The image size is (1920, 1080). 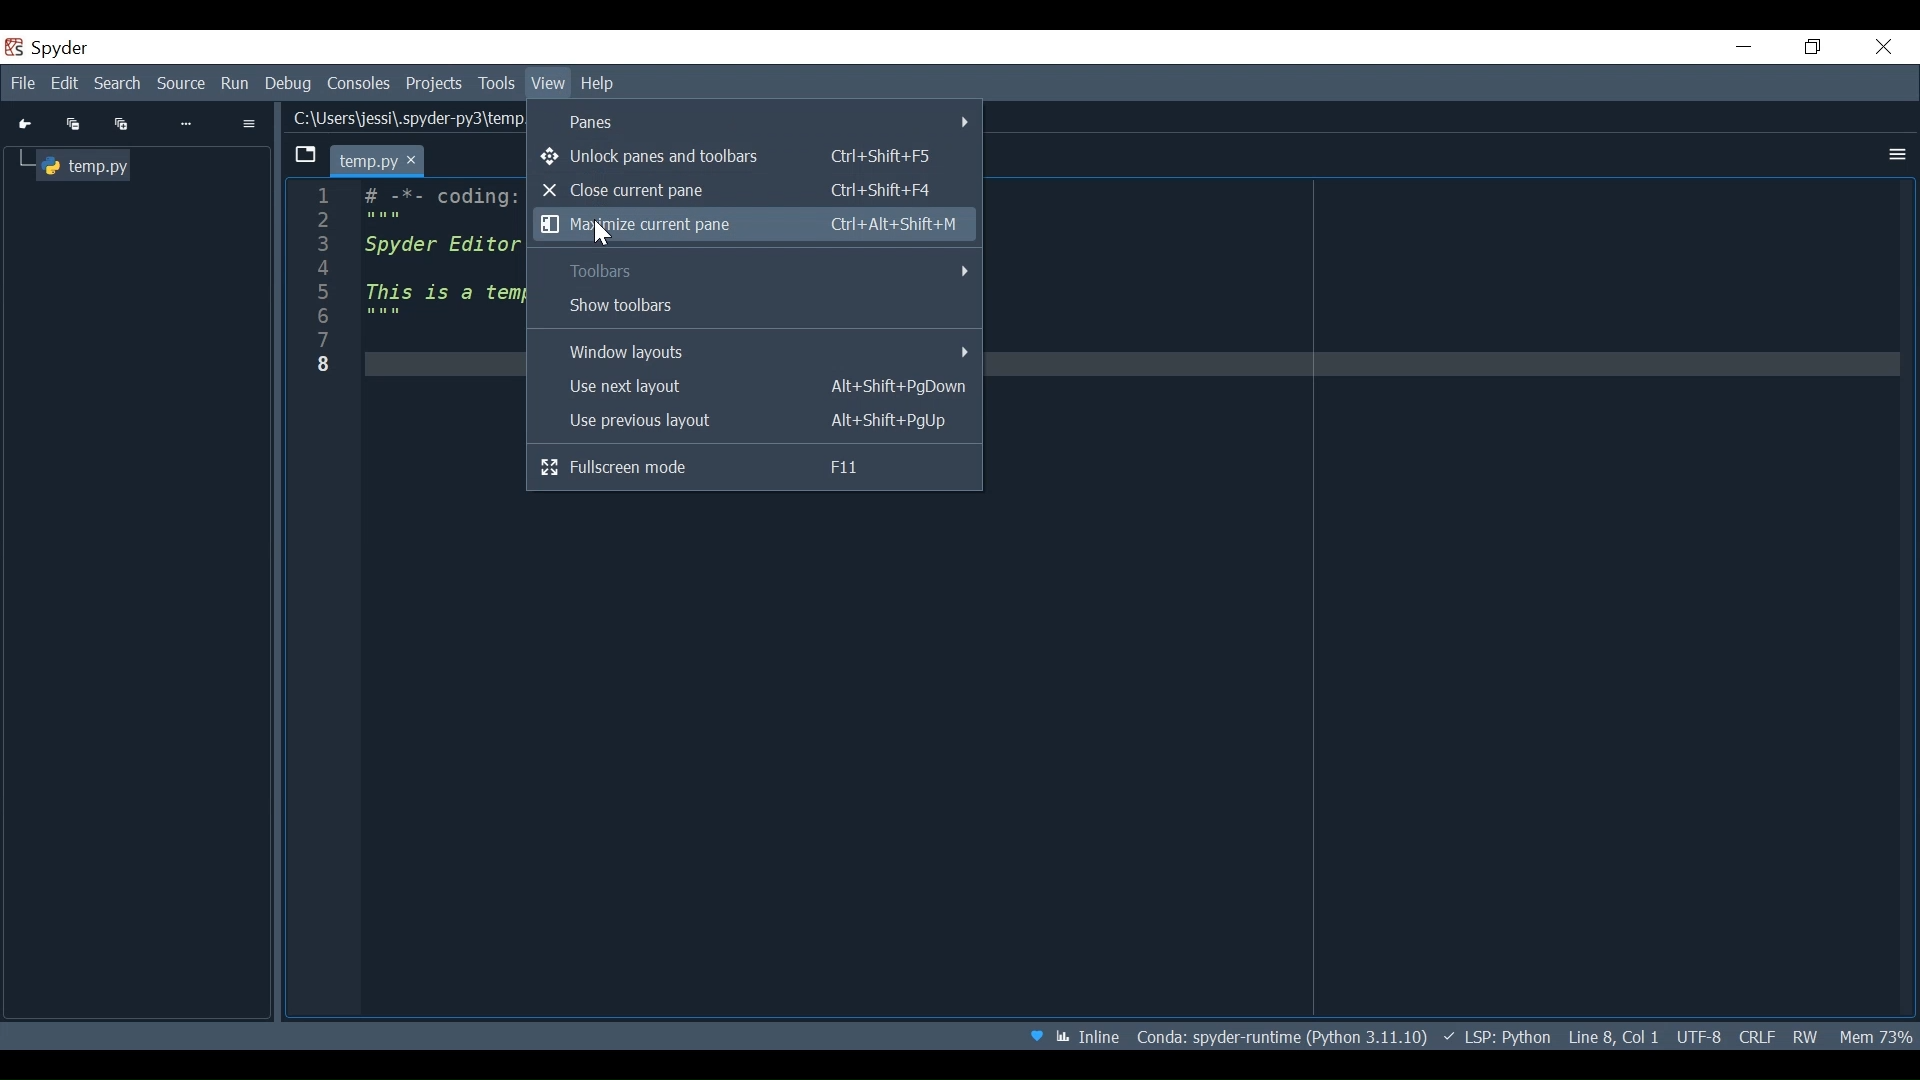 I want to click on Projects, so click(x=436, y=84).